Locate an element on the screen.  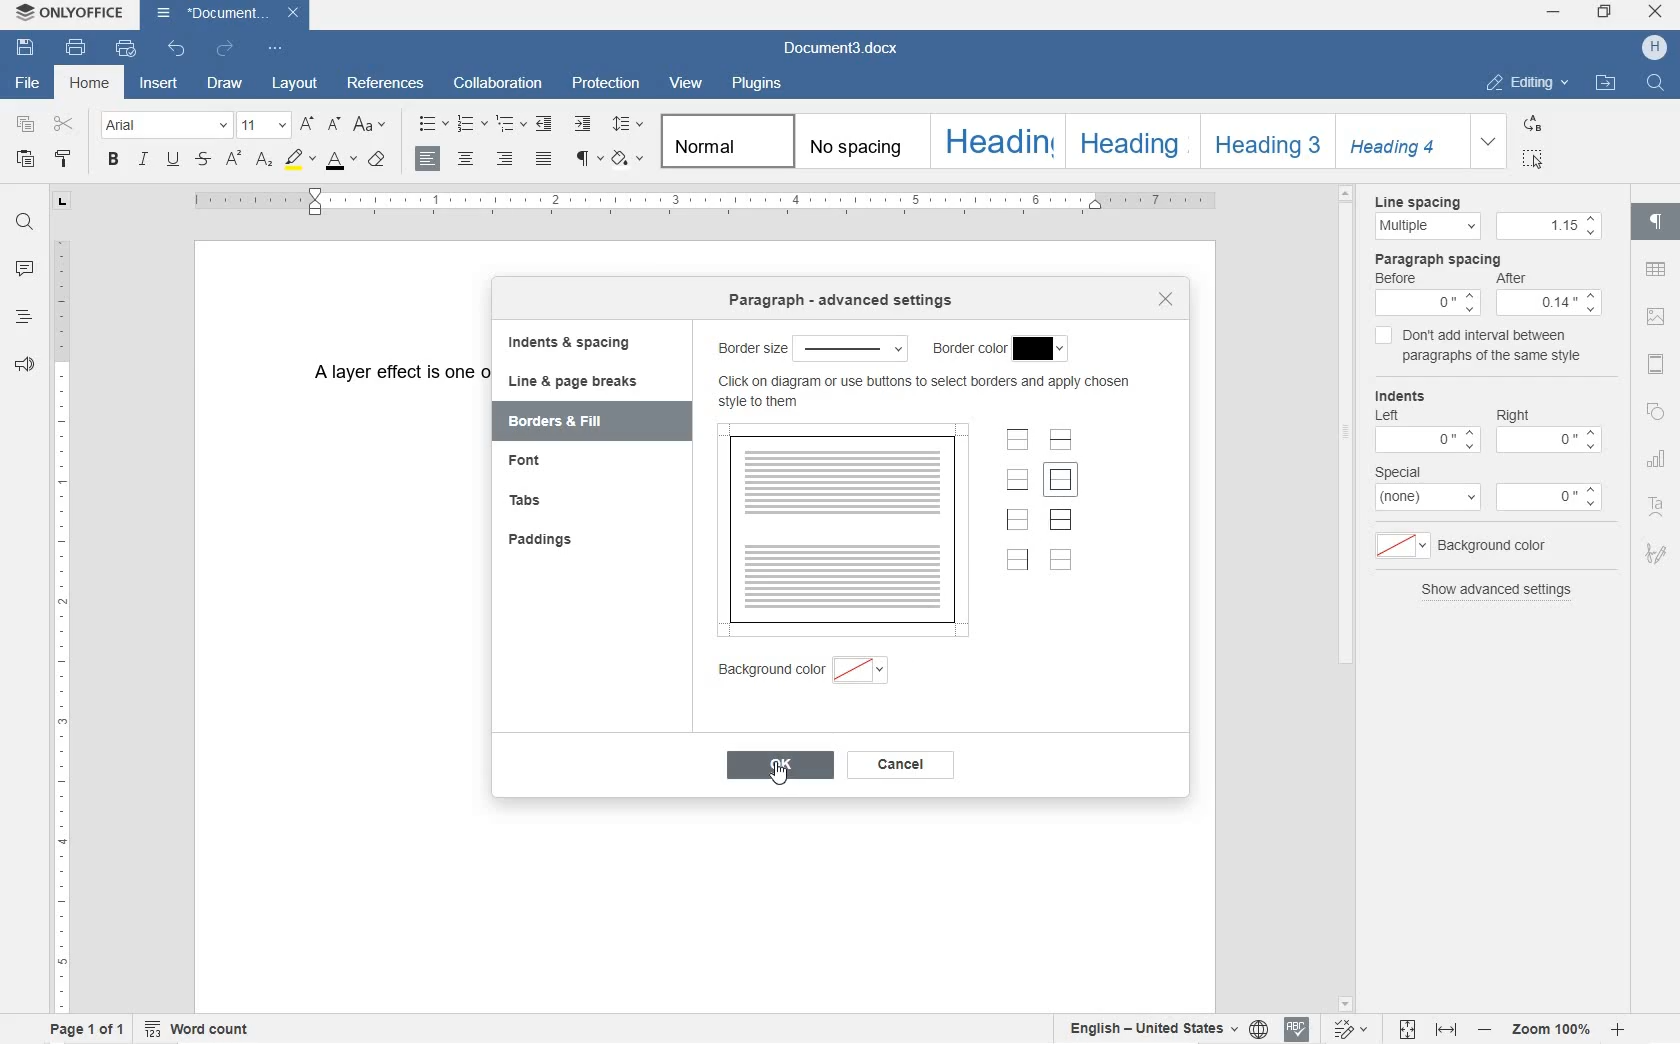
FIND is located at coordinates (1655, 83).